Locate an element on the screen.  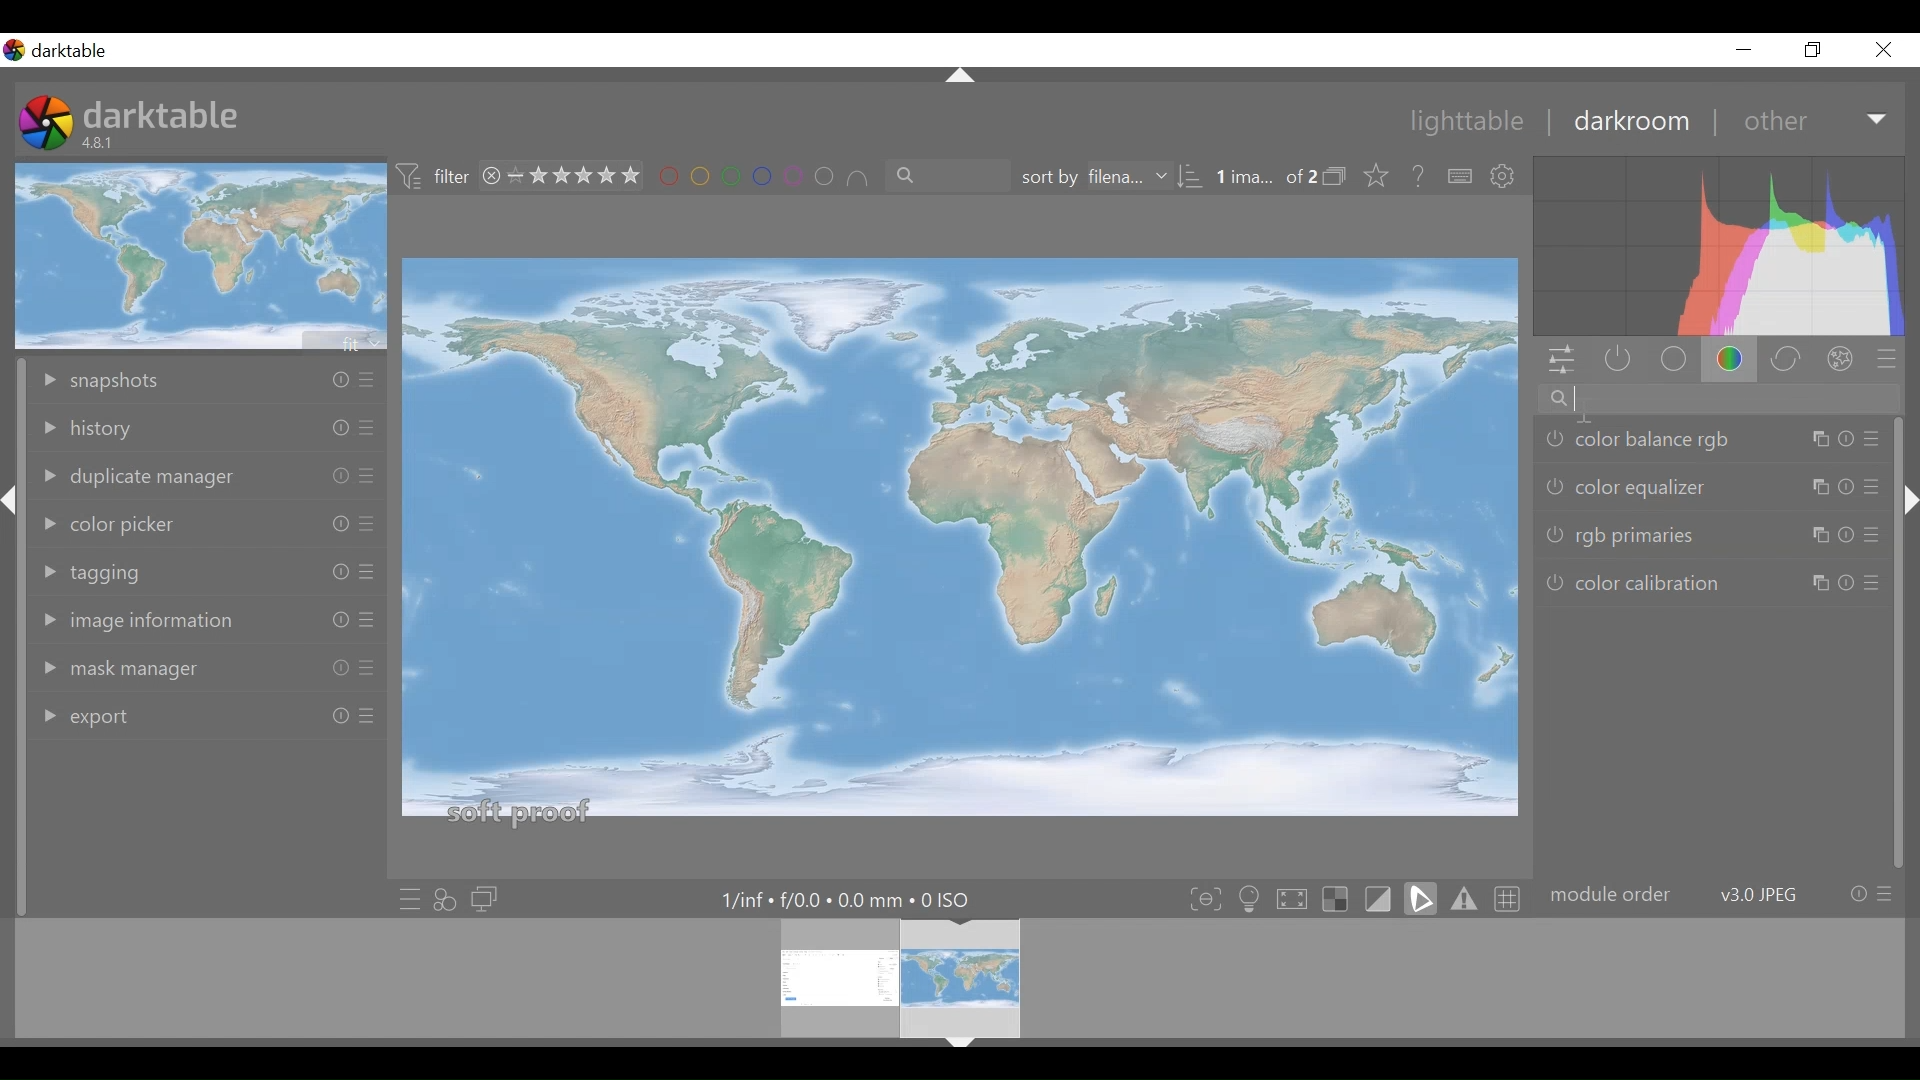
toggle guide lines is located at coordinates (1510, 897).